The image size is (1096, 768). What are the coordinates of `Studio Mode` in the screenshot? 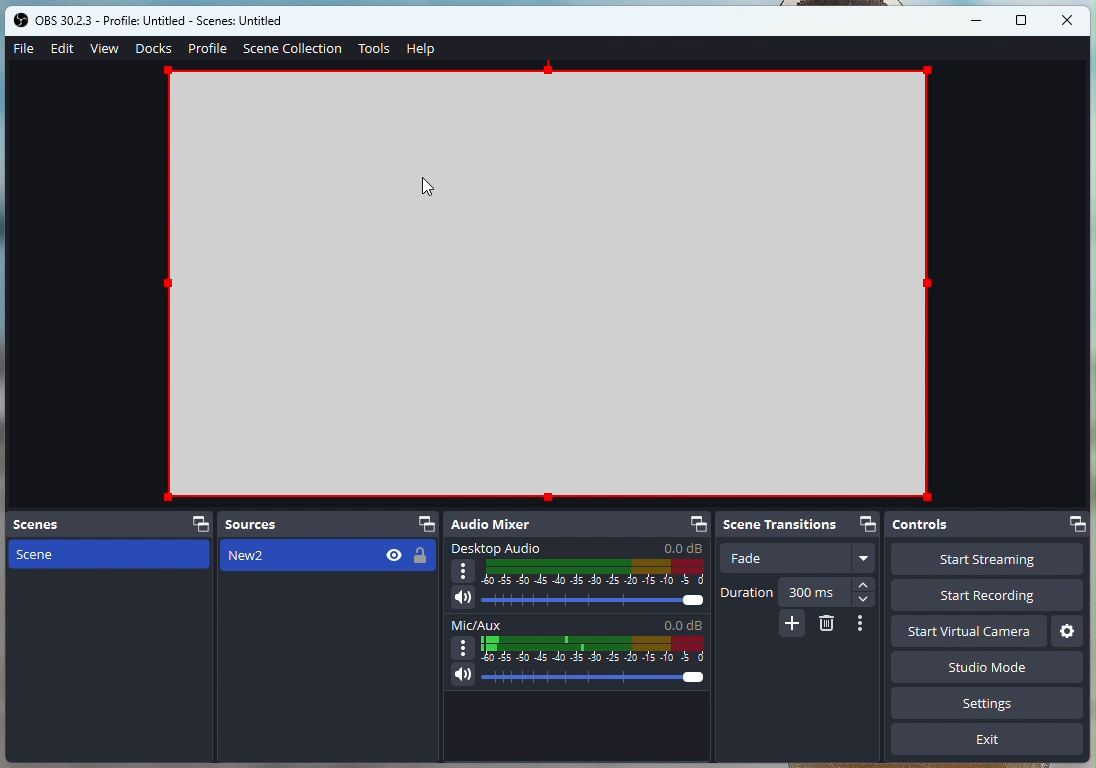 It's located at (928, 670).